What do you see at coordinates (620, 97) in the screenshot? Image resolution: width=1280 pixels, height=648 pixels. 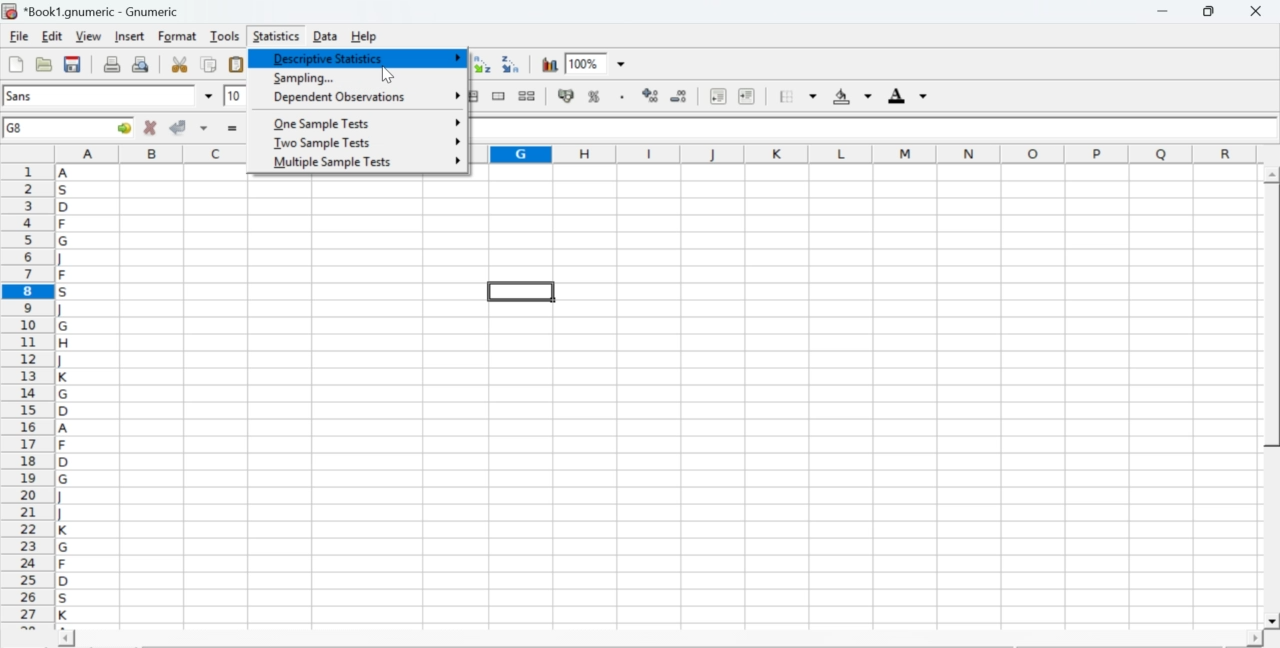 I see `Set the format of the selected cells to include a thousands separator` at bounding box center [620, 97].